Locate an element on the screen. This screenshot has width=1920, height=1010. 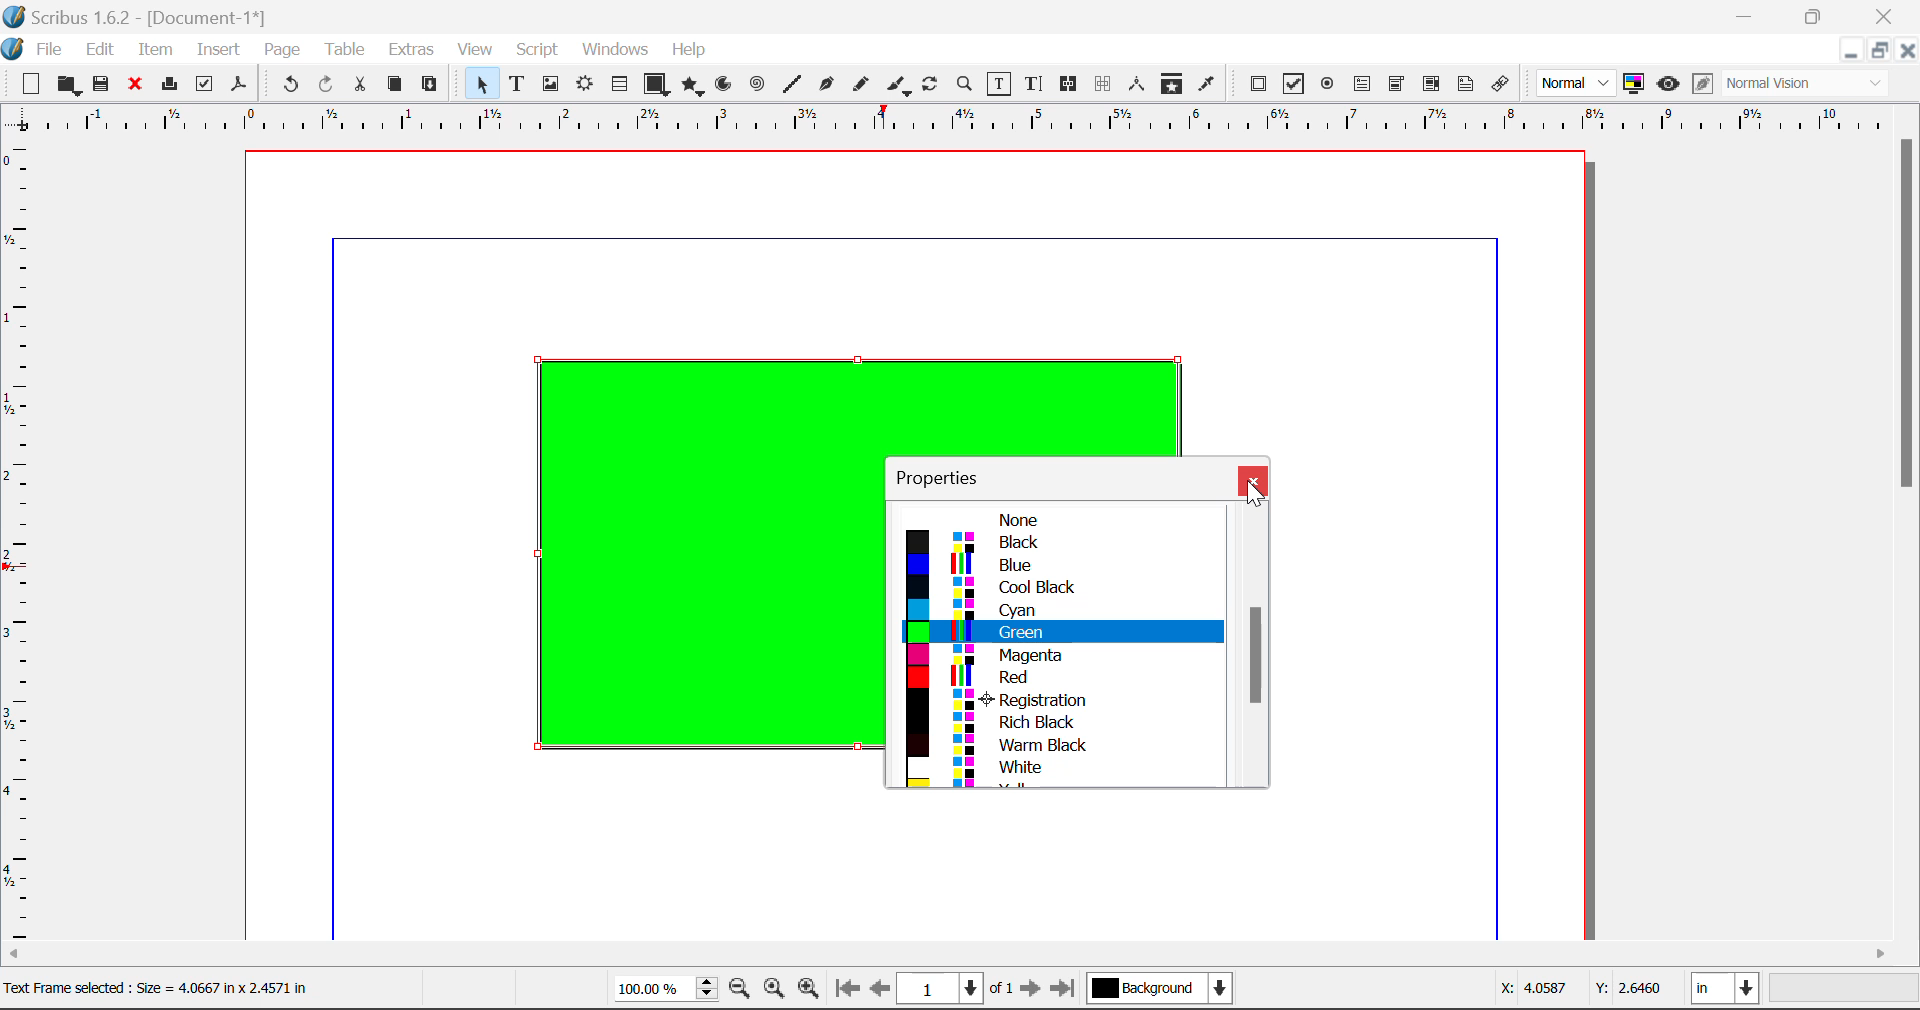
Line is located at coordinates (792, 84).